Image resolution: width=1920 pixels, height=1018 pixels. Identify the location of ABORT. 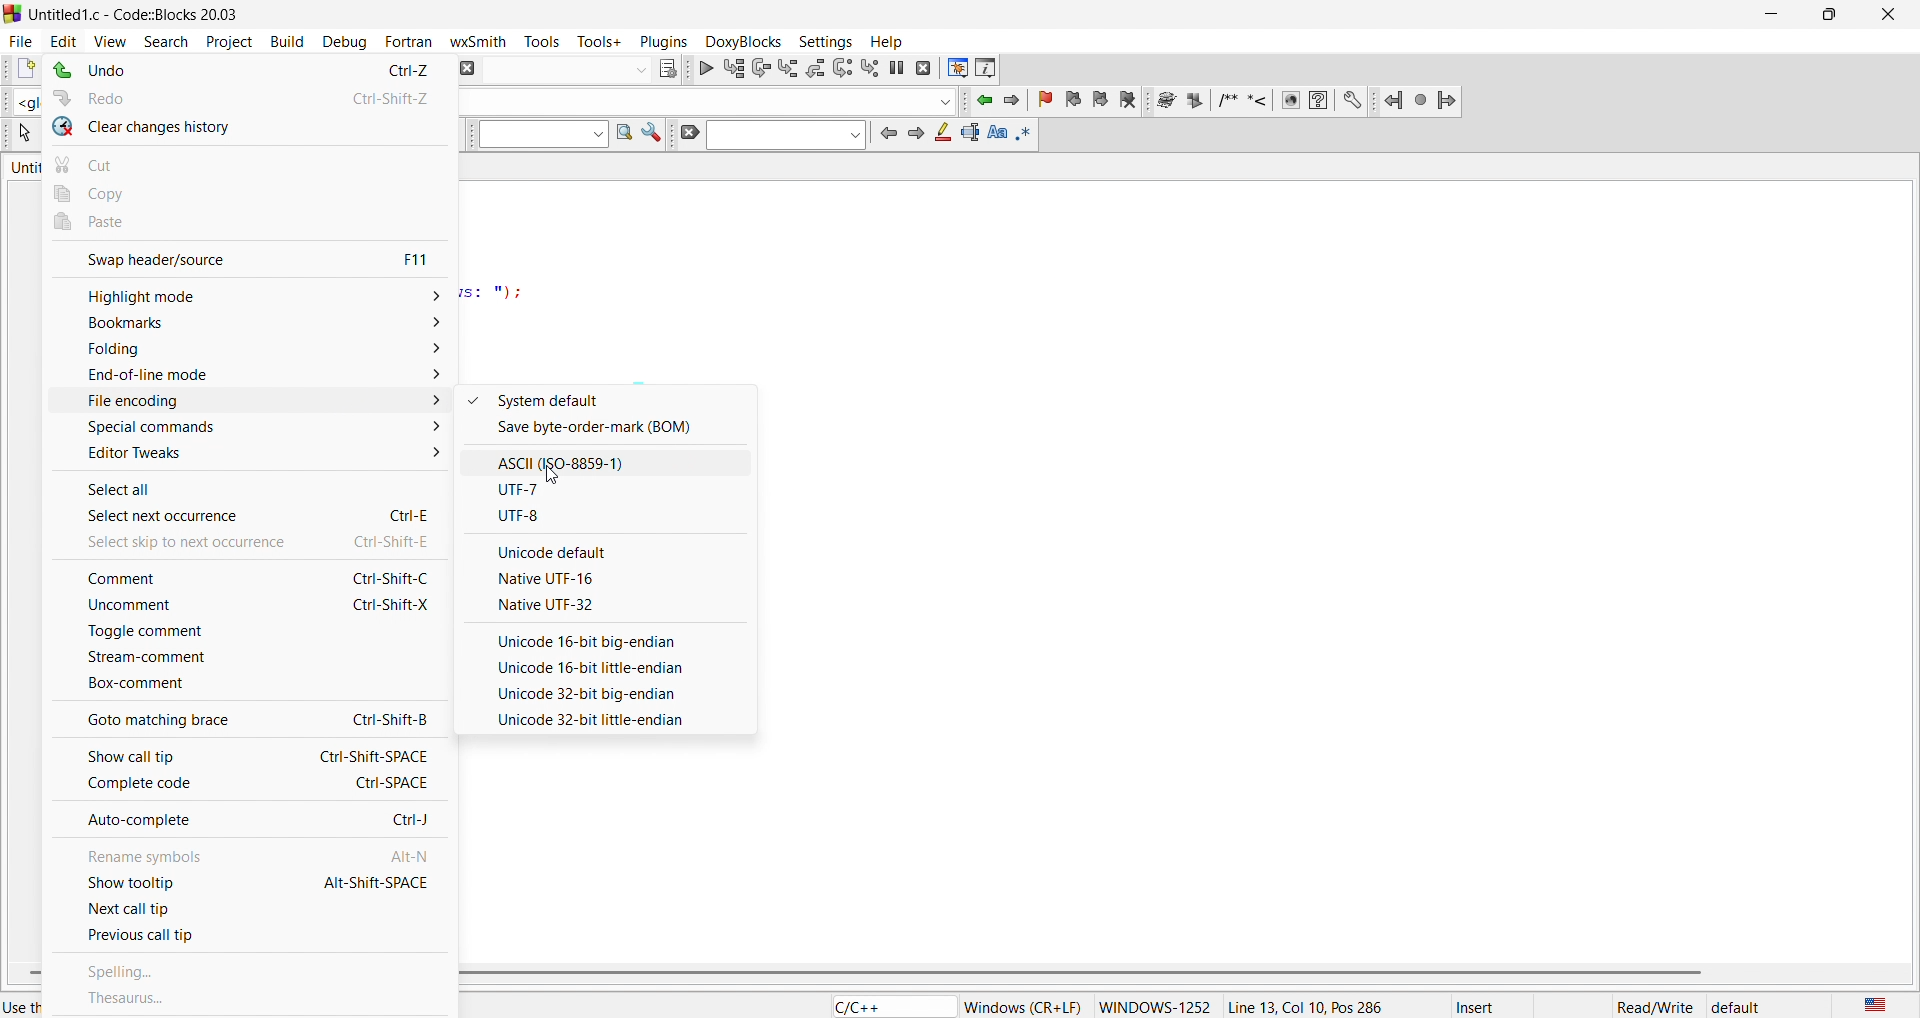
(470, 70).